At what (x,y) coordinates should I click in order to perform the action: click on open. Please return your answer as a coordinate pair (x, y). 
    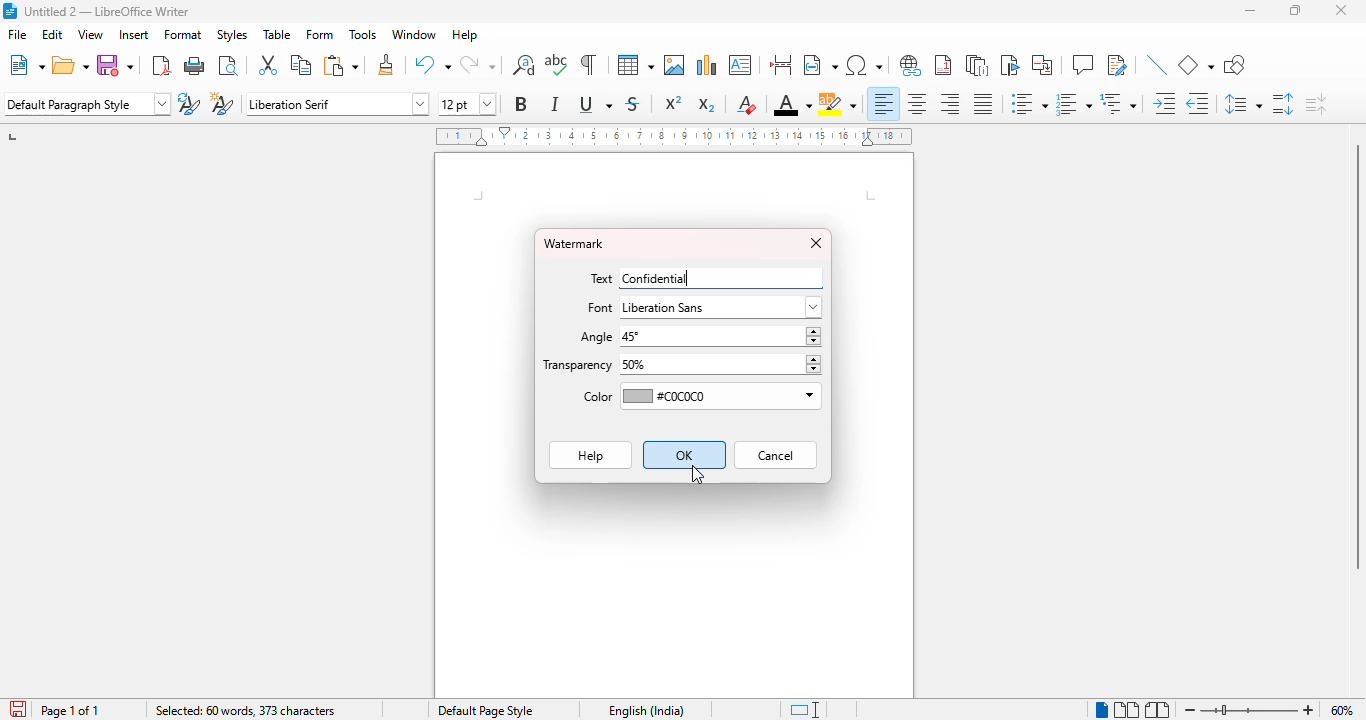
    Looking at the image, I should click on (71, 65).